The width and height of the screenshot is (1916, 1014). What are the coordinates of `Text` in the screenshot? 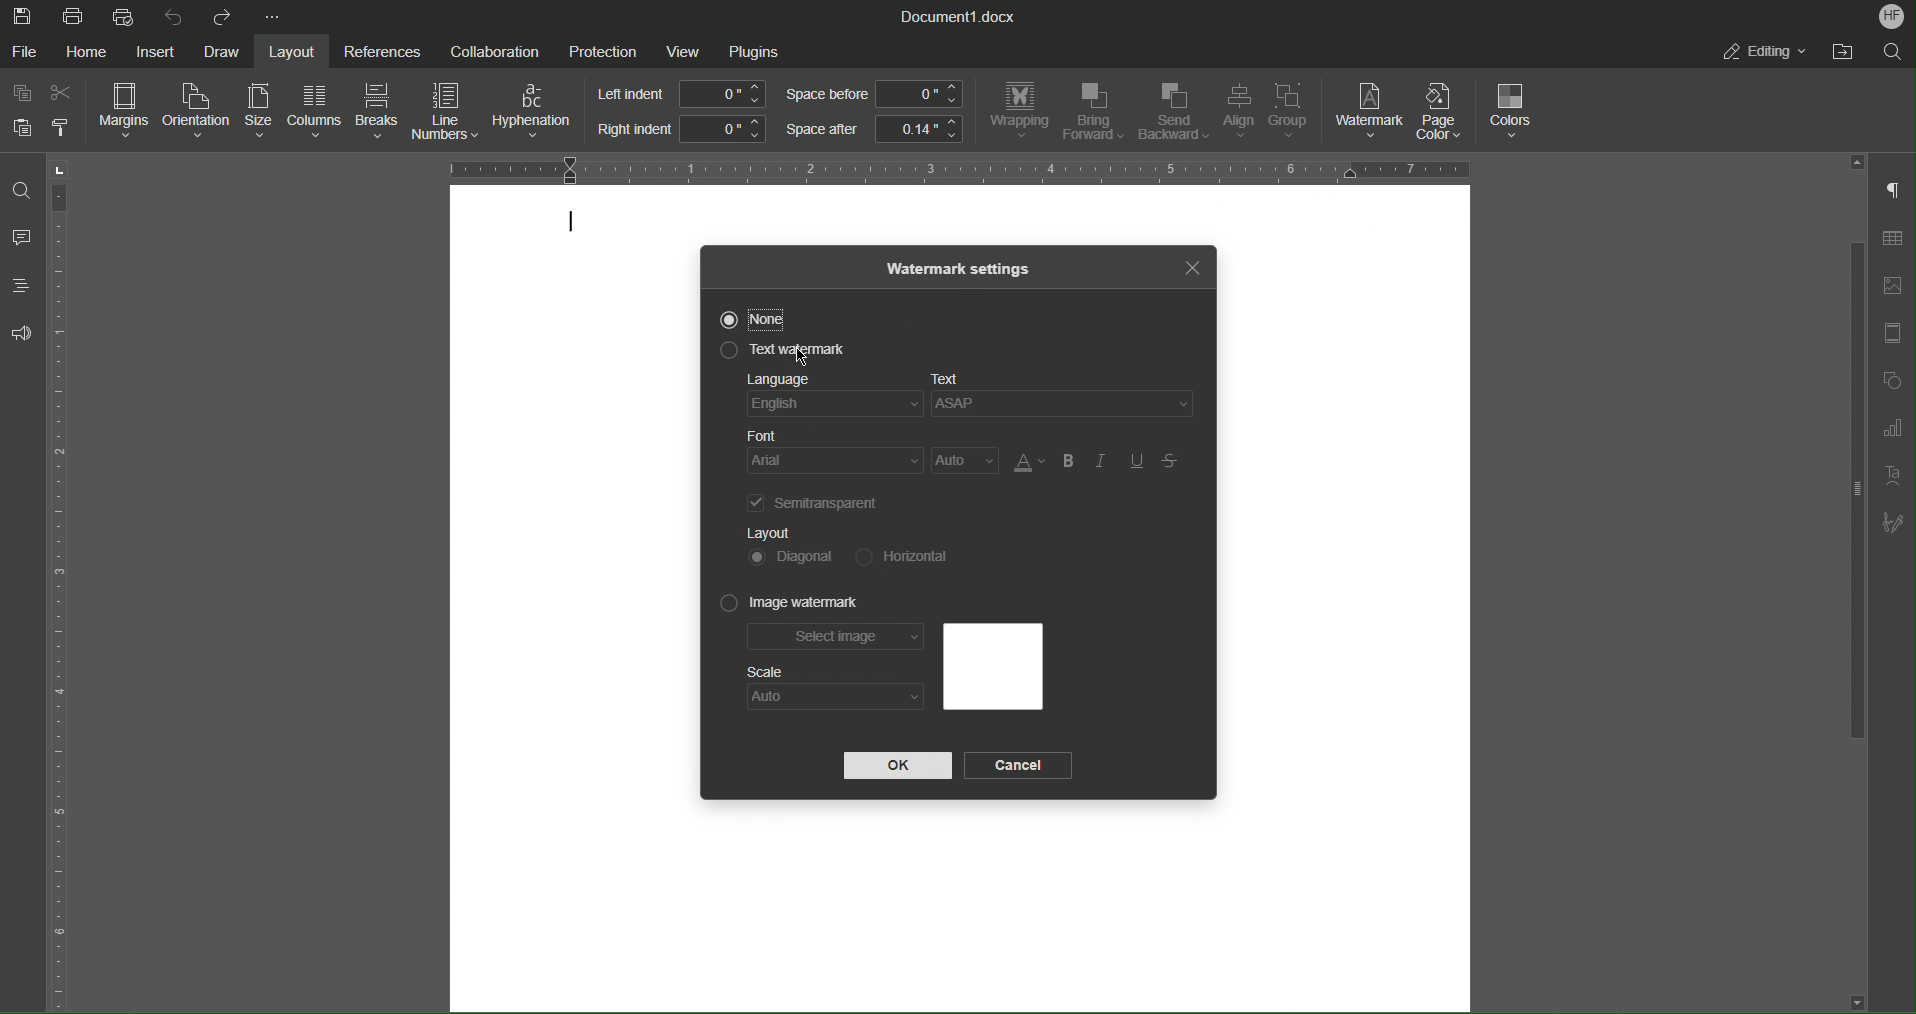 It's located at (1067, 399).